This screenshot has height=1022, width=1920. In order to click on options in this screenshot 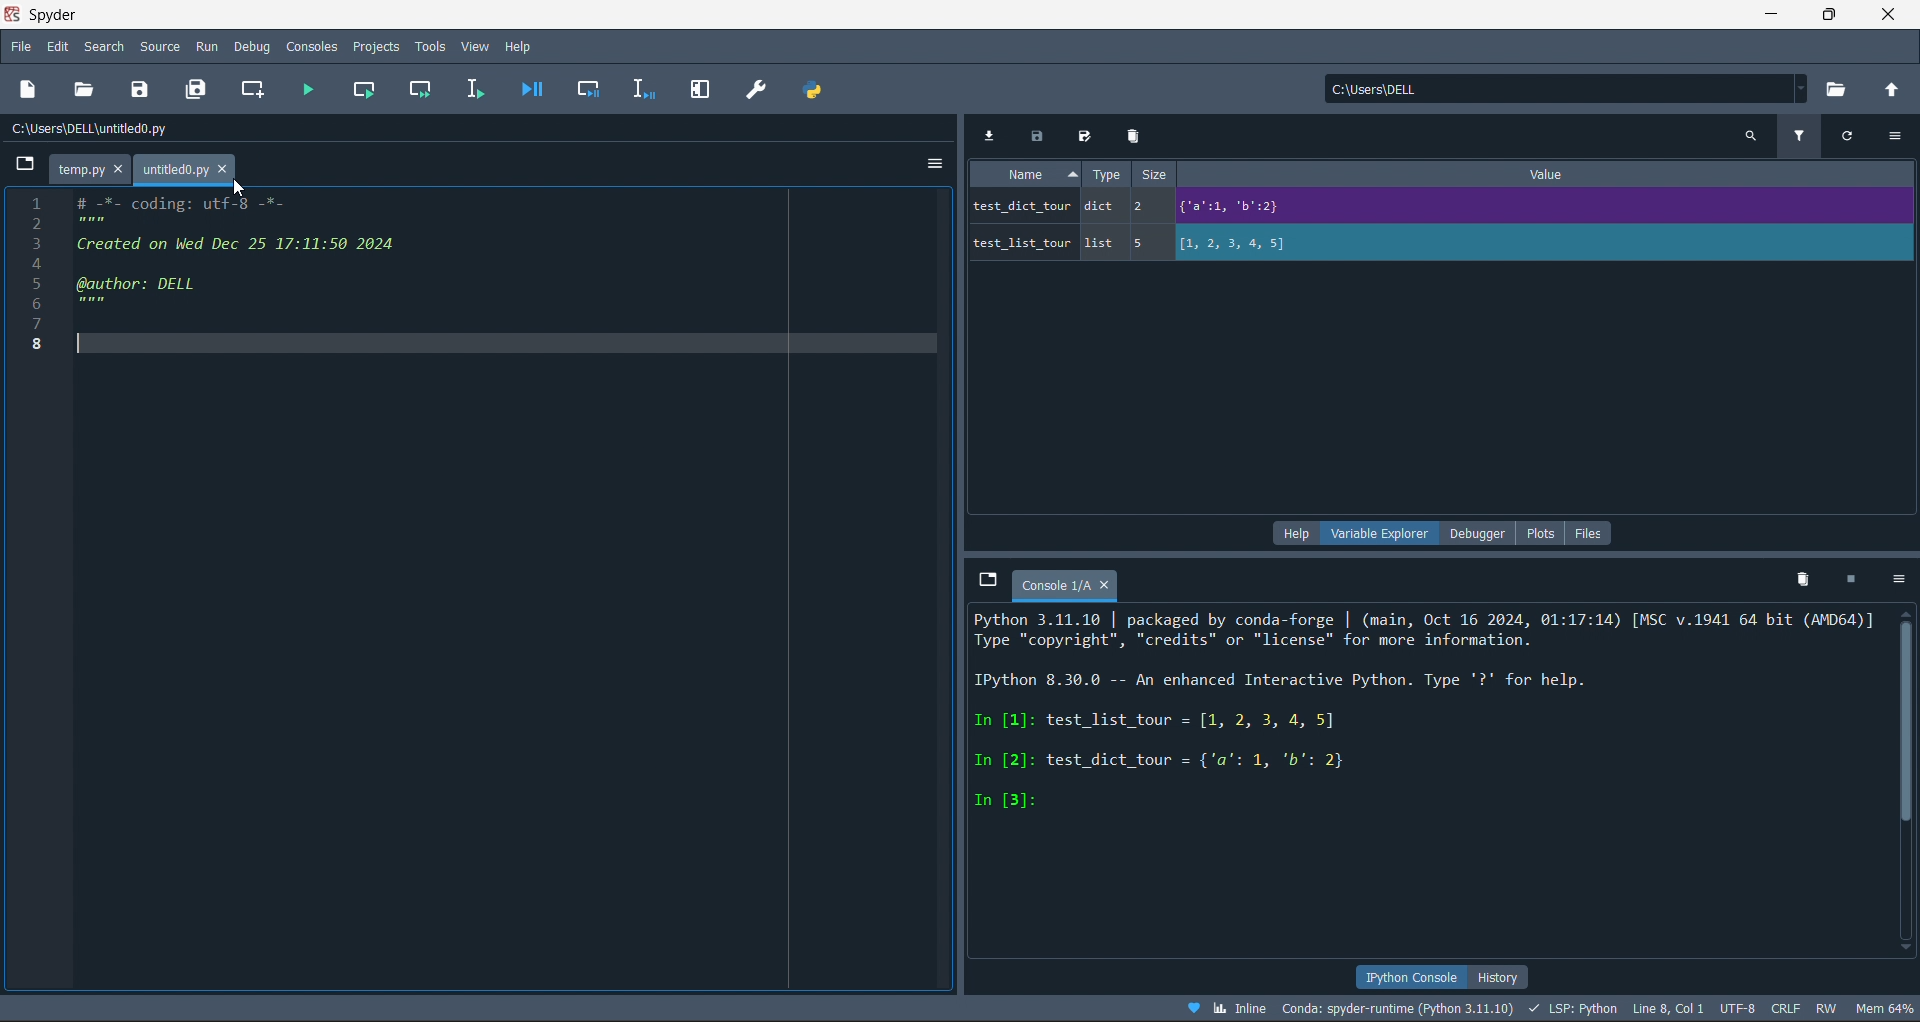, I will do `click(1901, 579)`.